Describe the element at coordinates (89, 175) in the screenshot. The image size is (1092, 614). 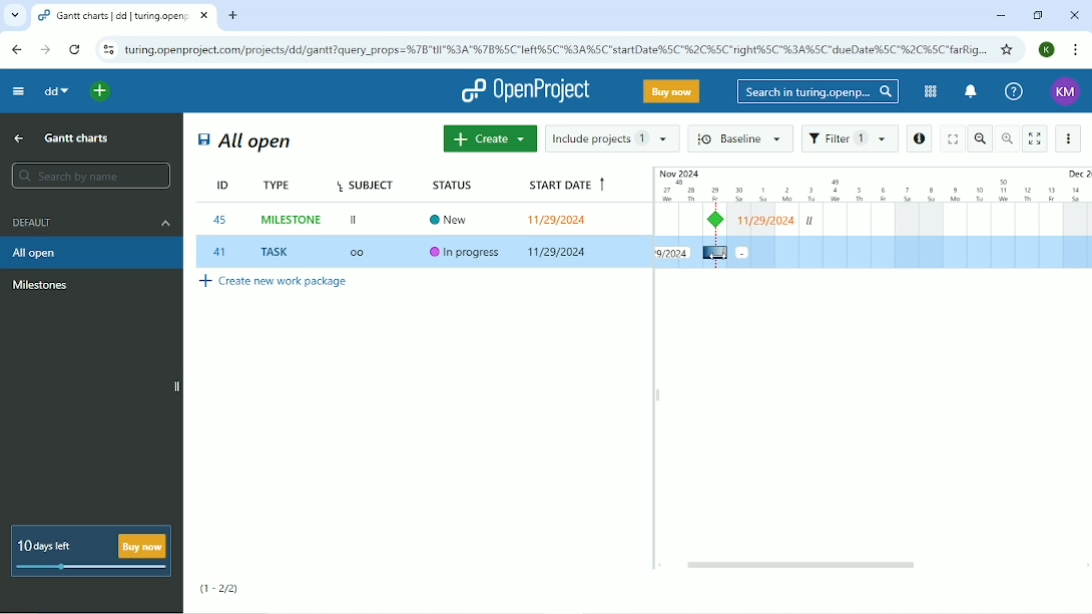
I see `Search by name` at that location.